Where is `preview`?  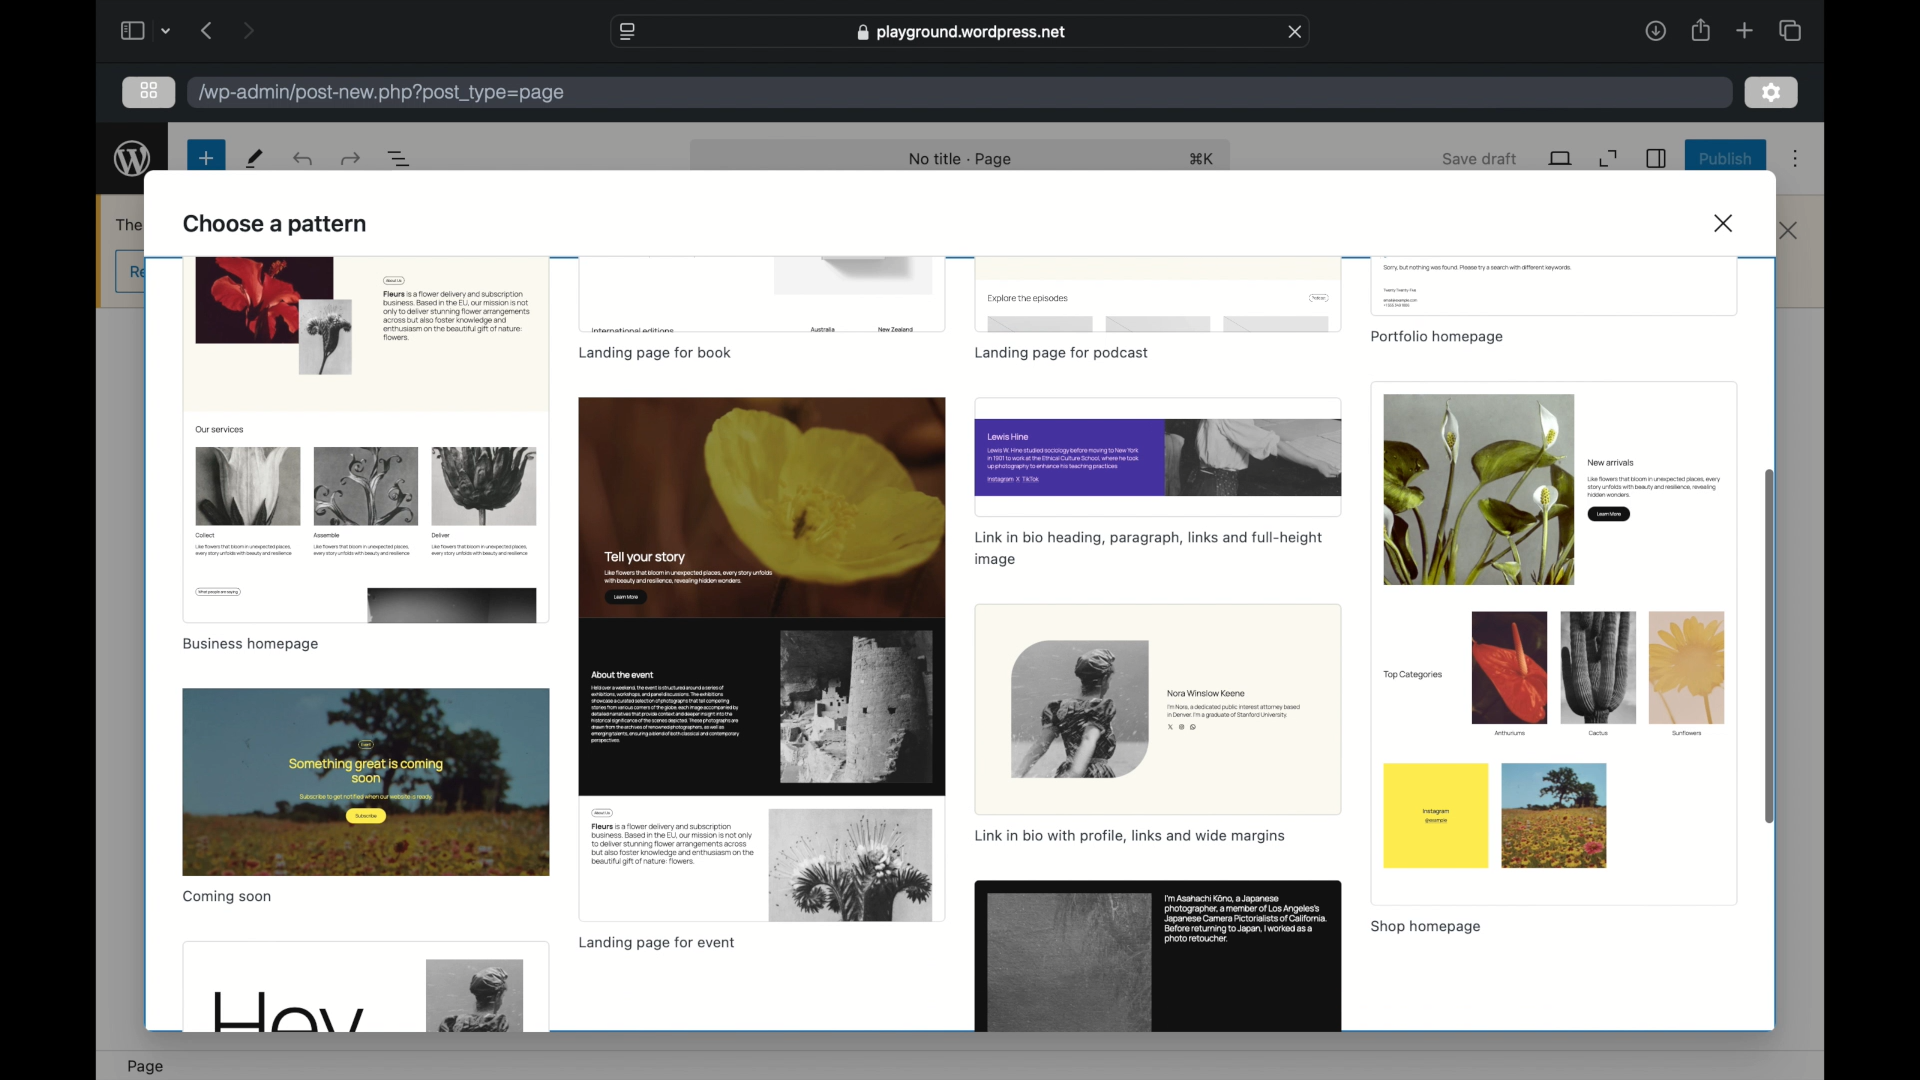 preview is located at coordinates (763, 296).